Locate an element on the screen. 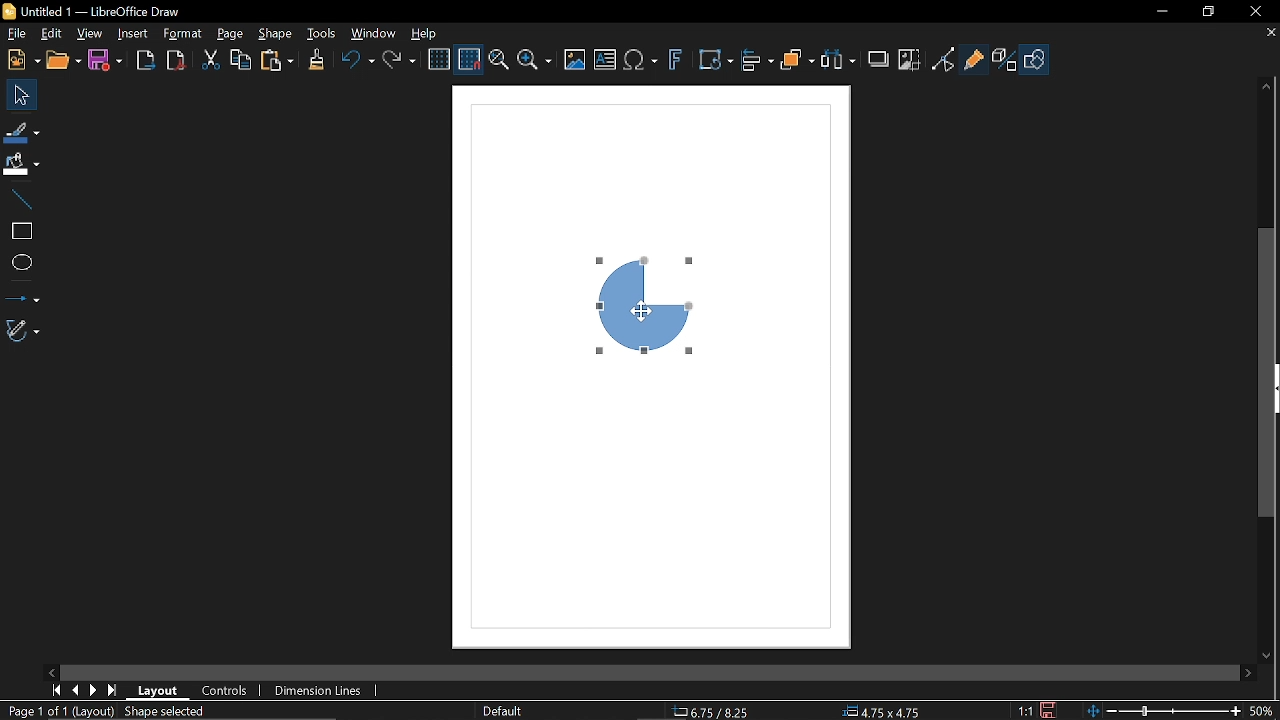  Clone is located at coordinates (316, 60).